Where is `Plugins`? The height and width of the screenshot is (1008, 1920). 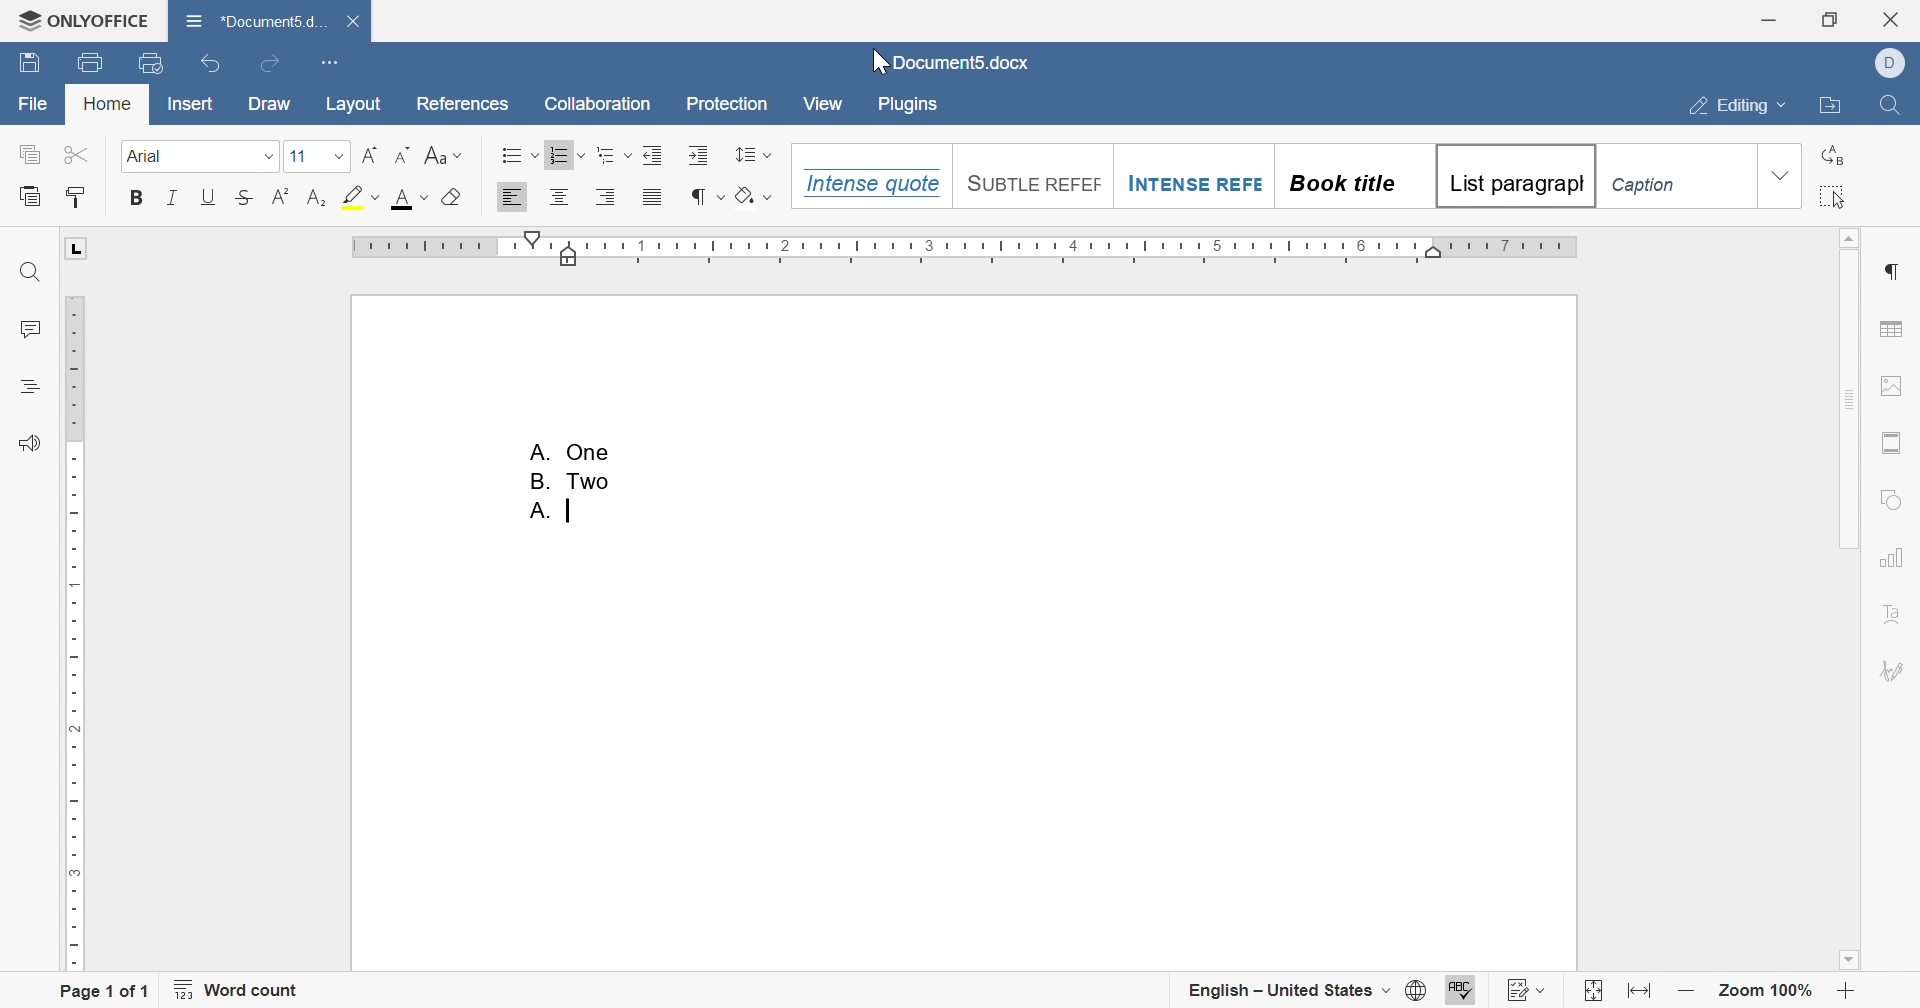
Plugins is located at coordinates (906, 106).